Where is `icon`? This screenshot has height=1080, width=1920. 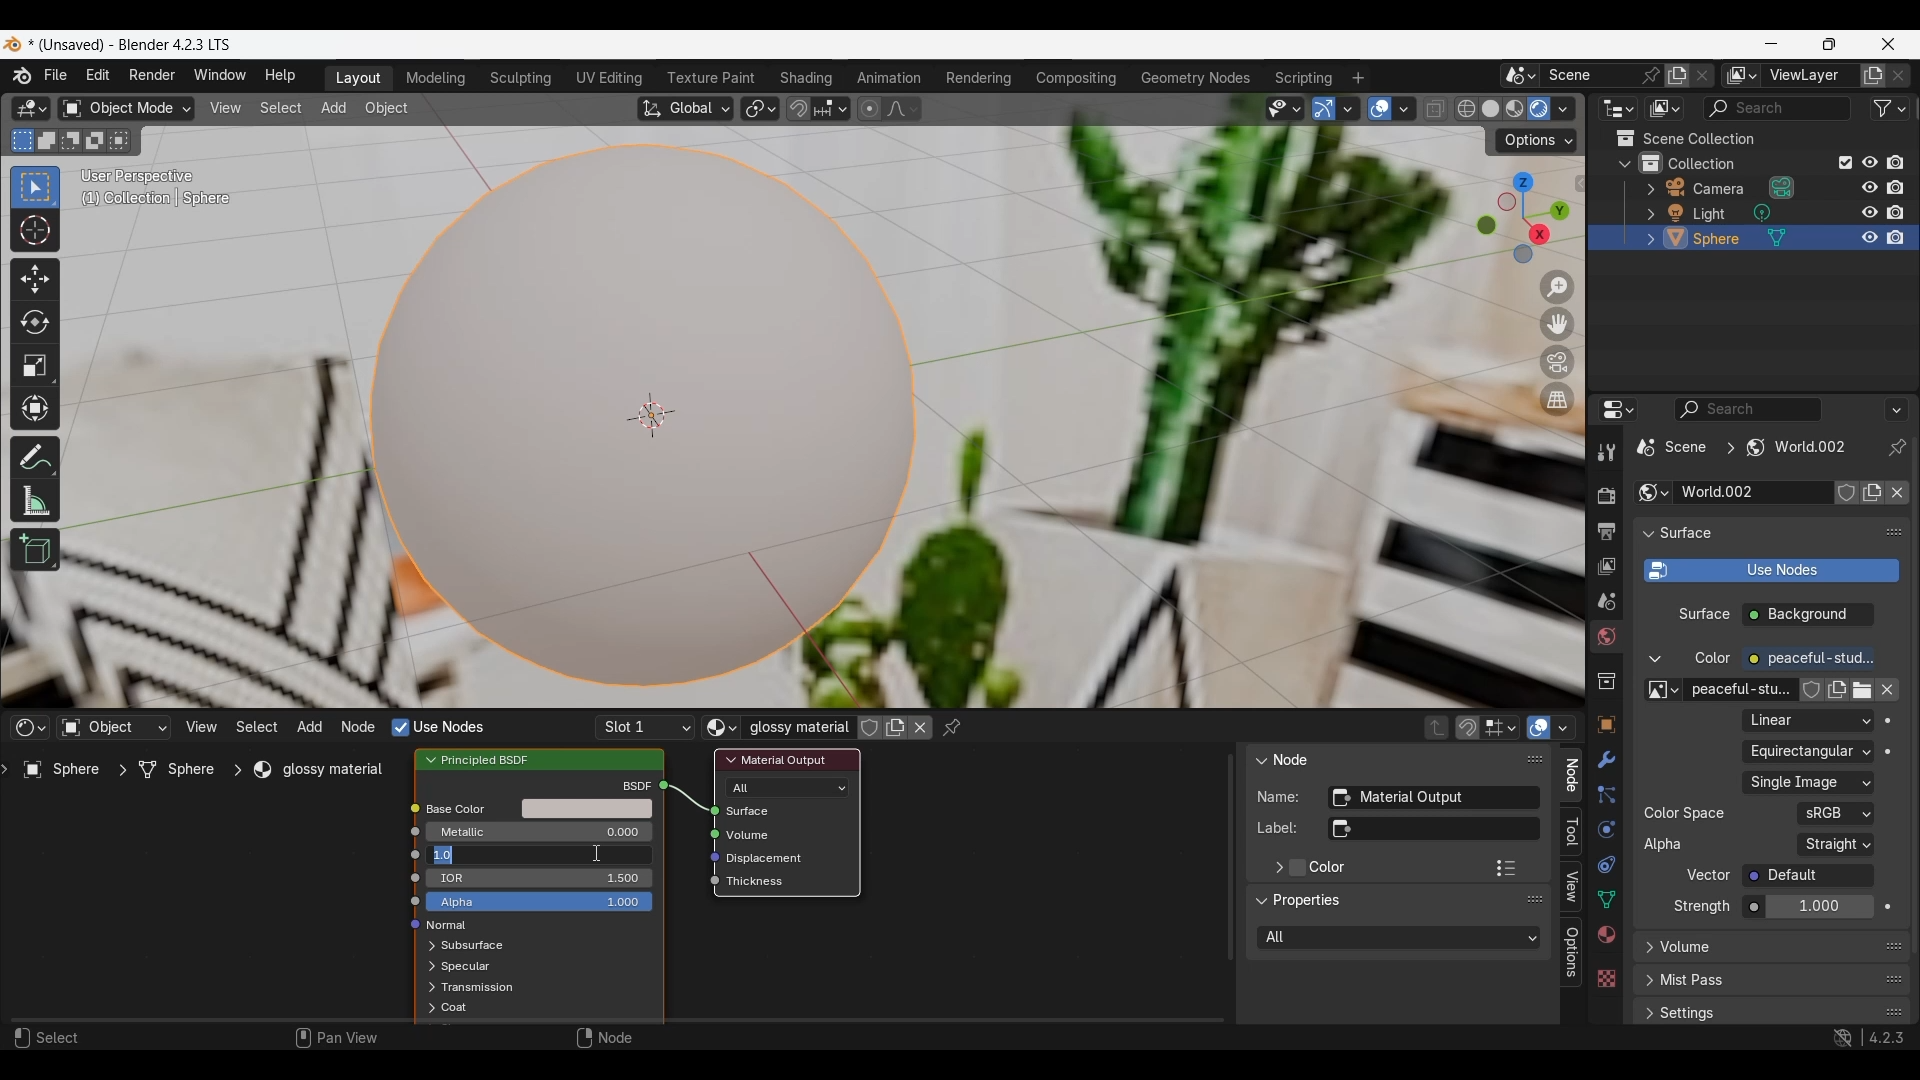
icon is located at coordinates (701, 811).